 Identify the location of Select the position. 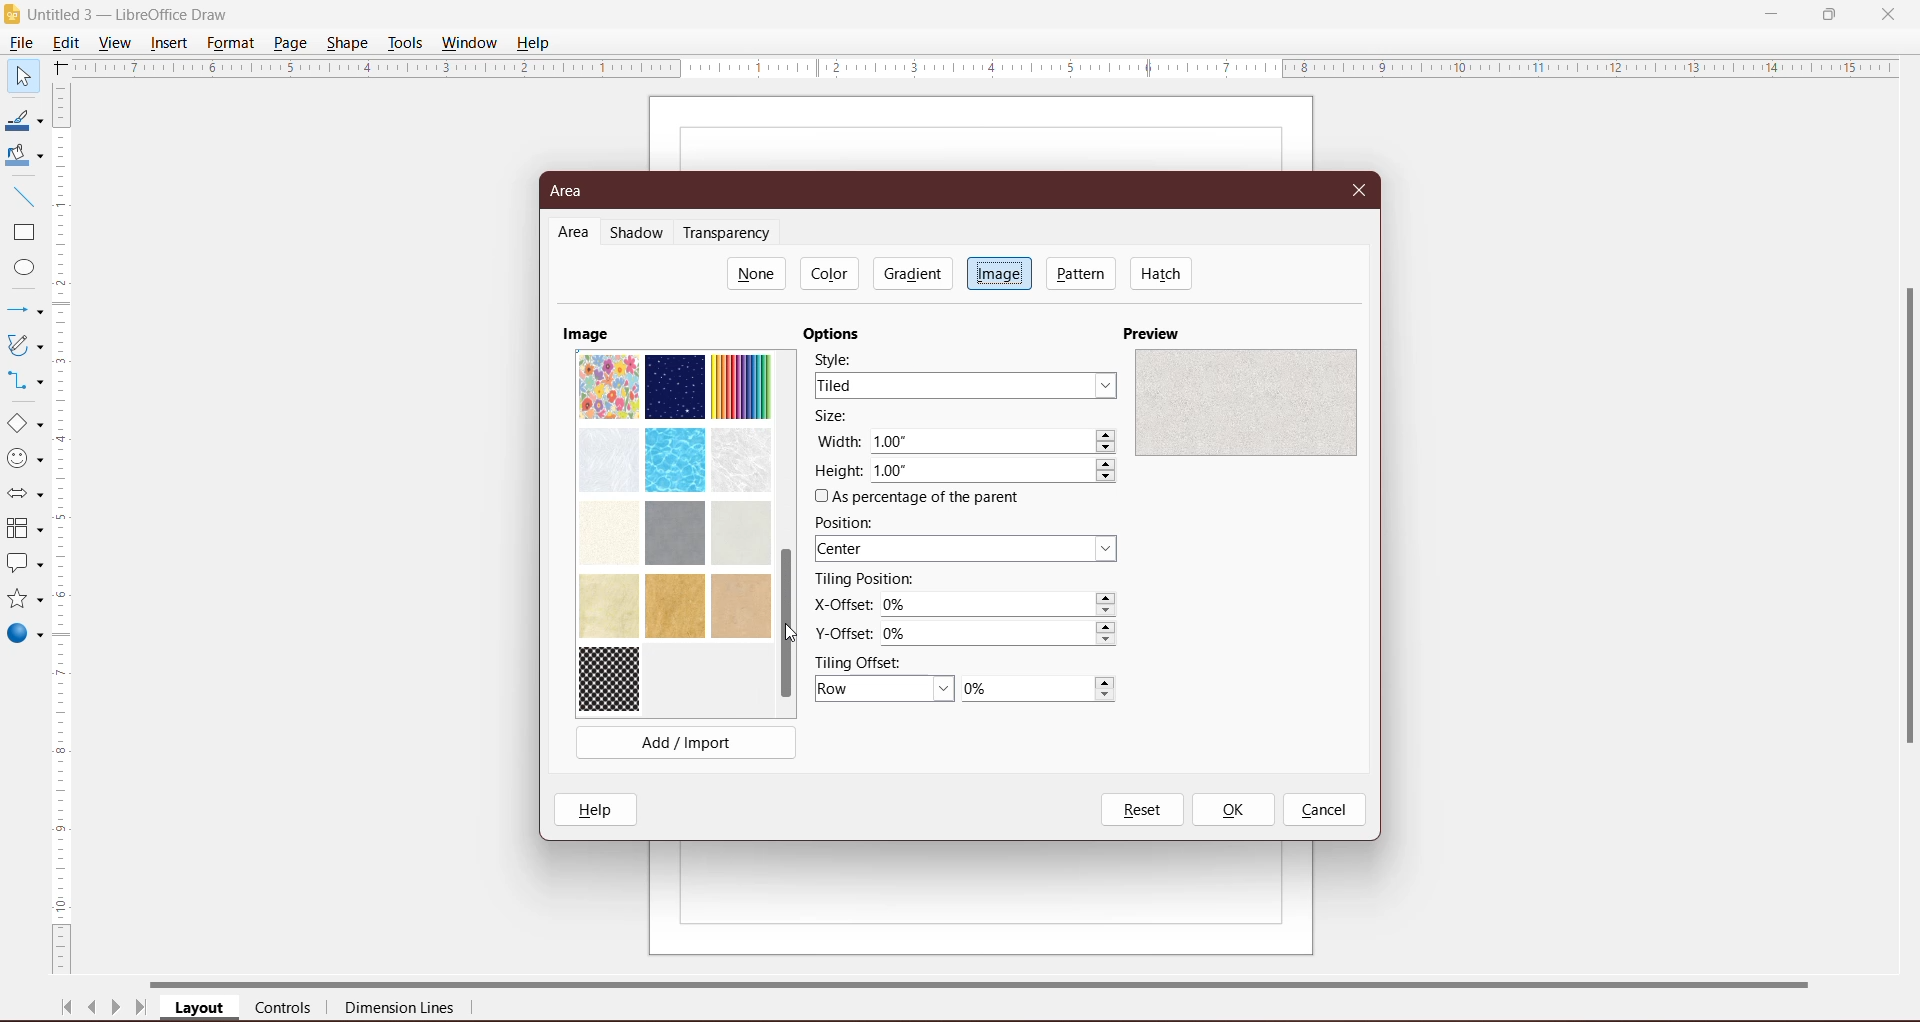
(969, 550).